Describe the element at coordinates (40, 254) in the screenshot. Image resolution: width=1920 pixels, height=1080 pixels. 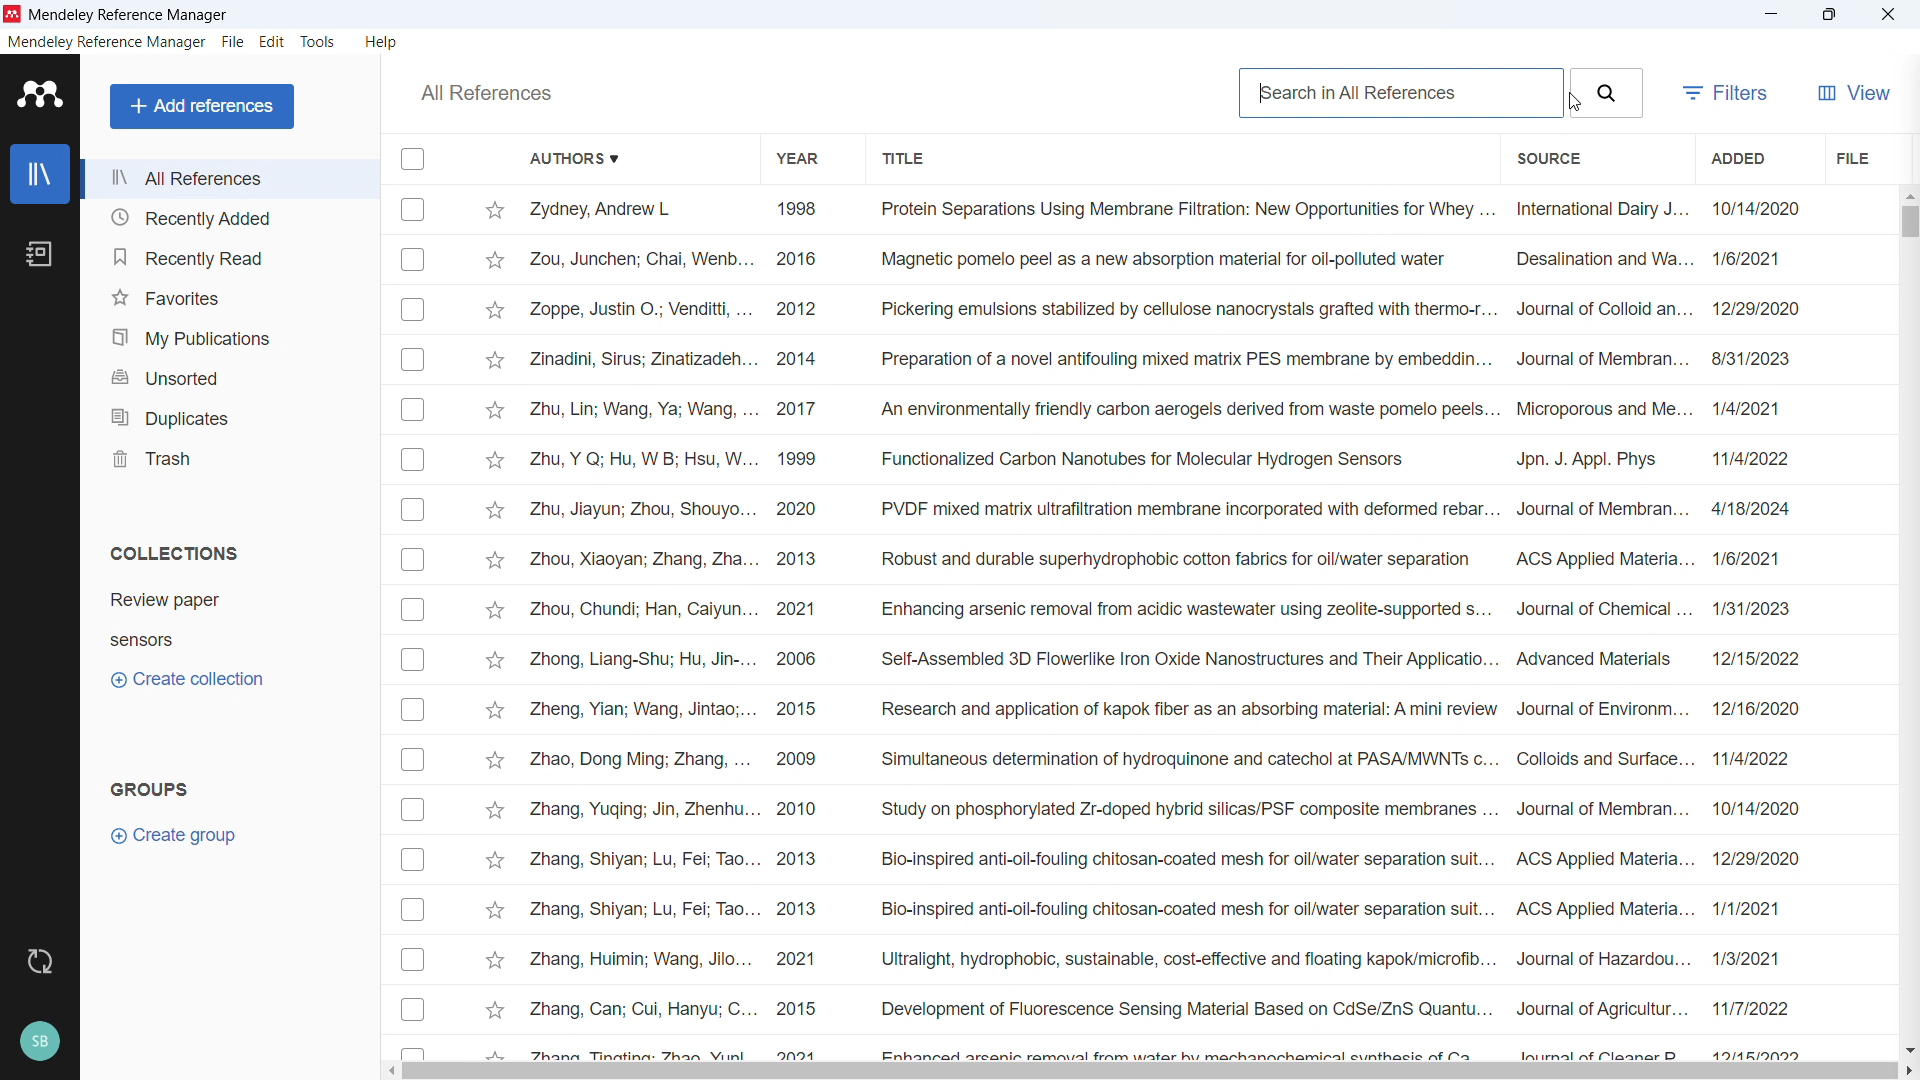
I see `notebook` at that location.